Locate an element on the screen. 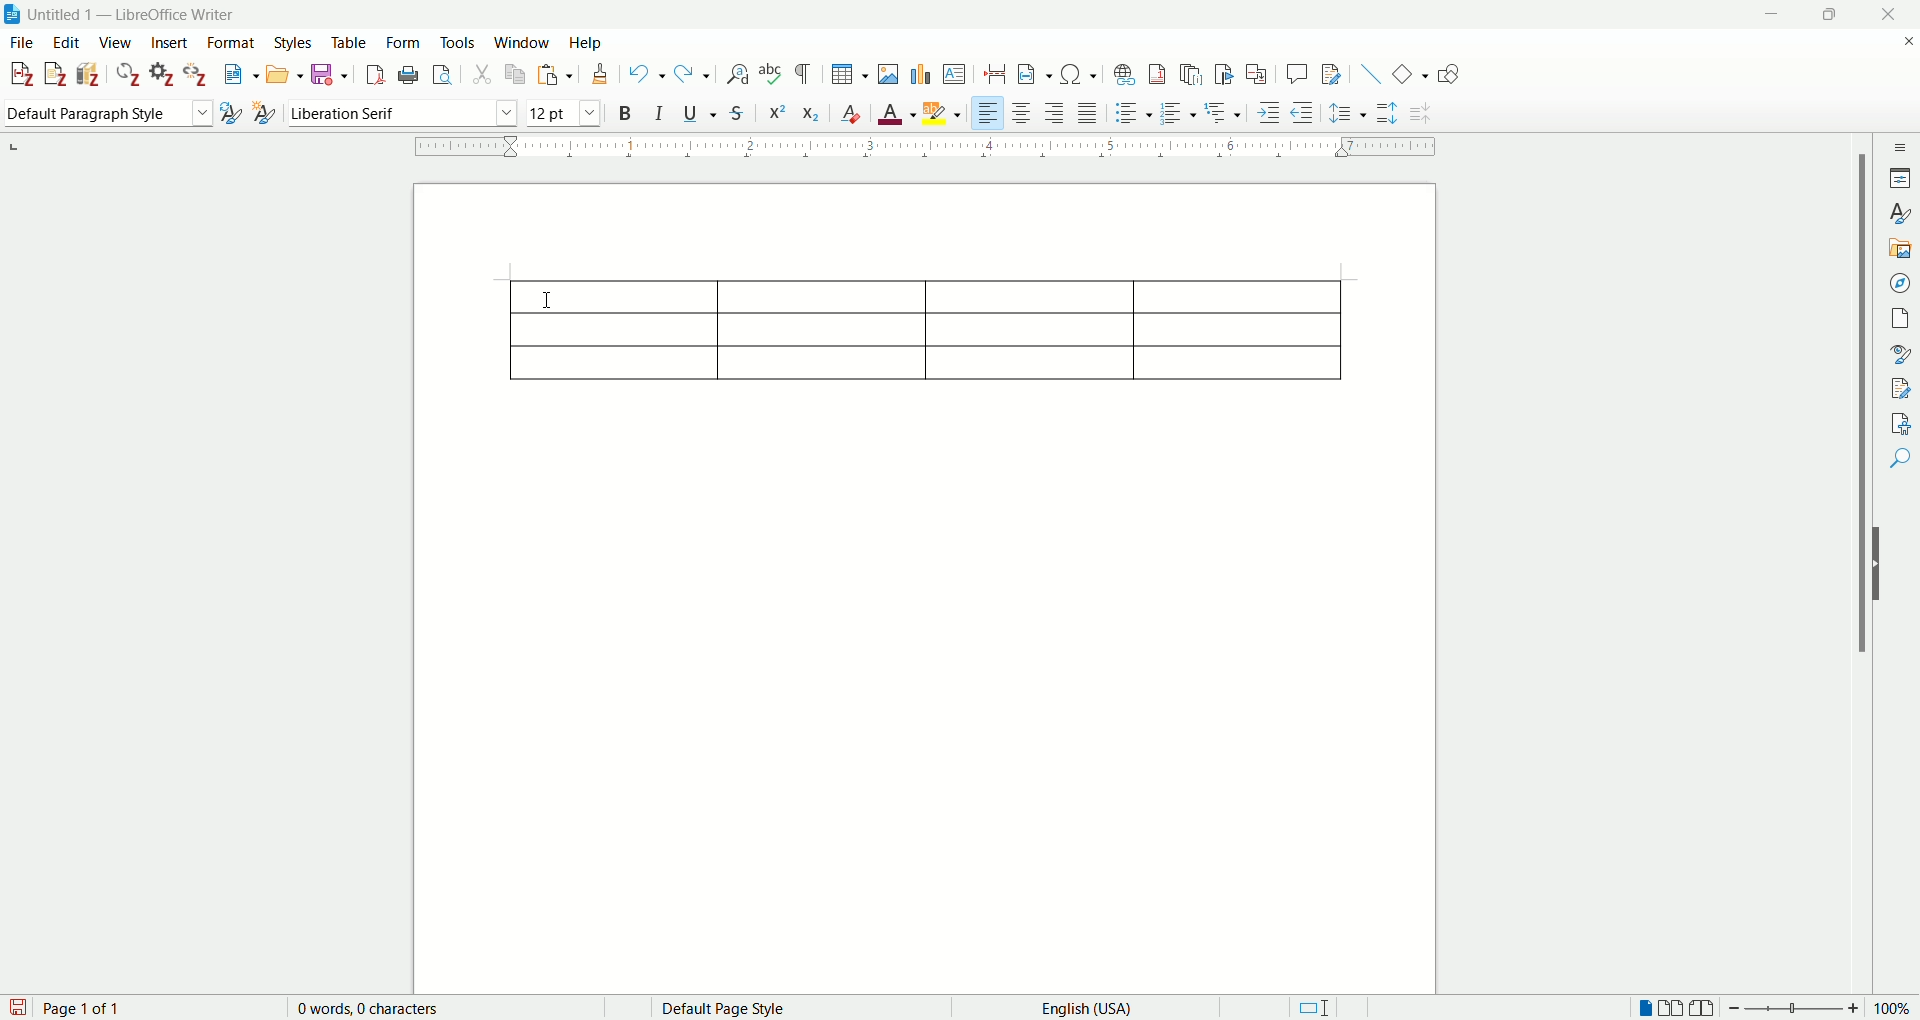 The image size is (1920, 1020). decrease indent is located at coordinates (1304, 115).